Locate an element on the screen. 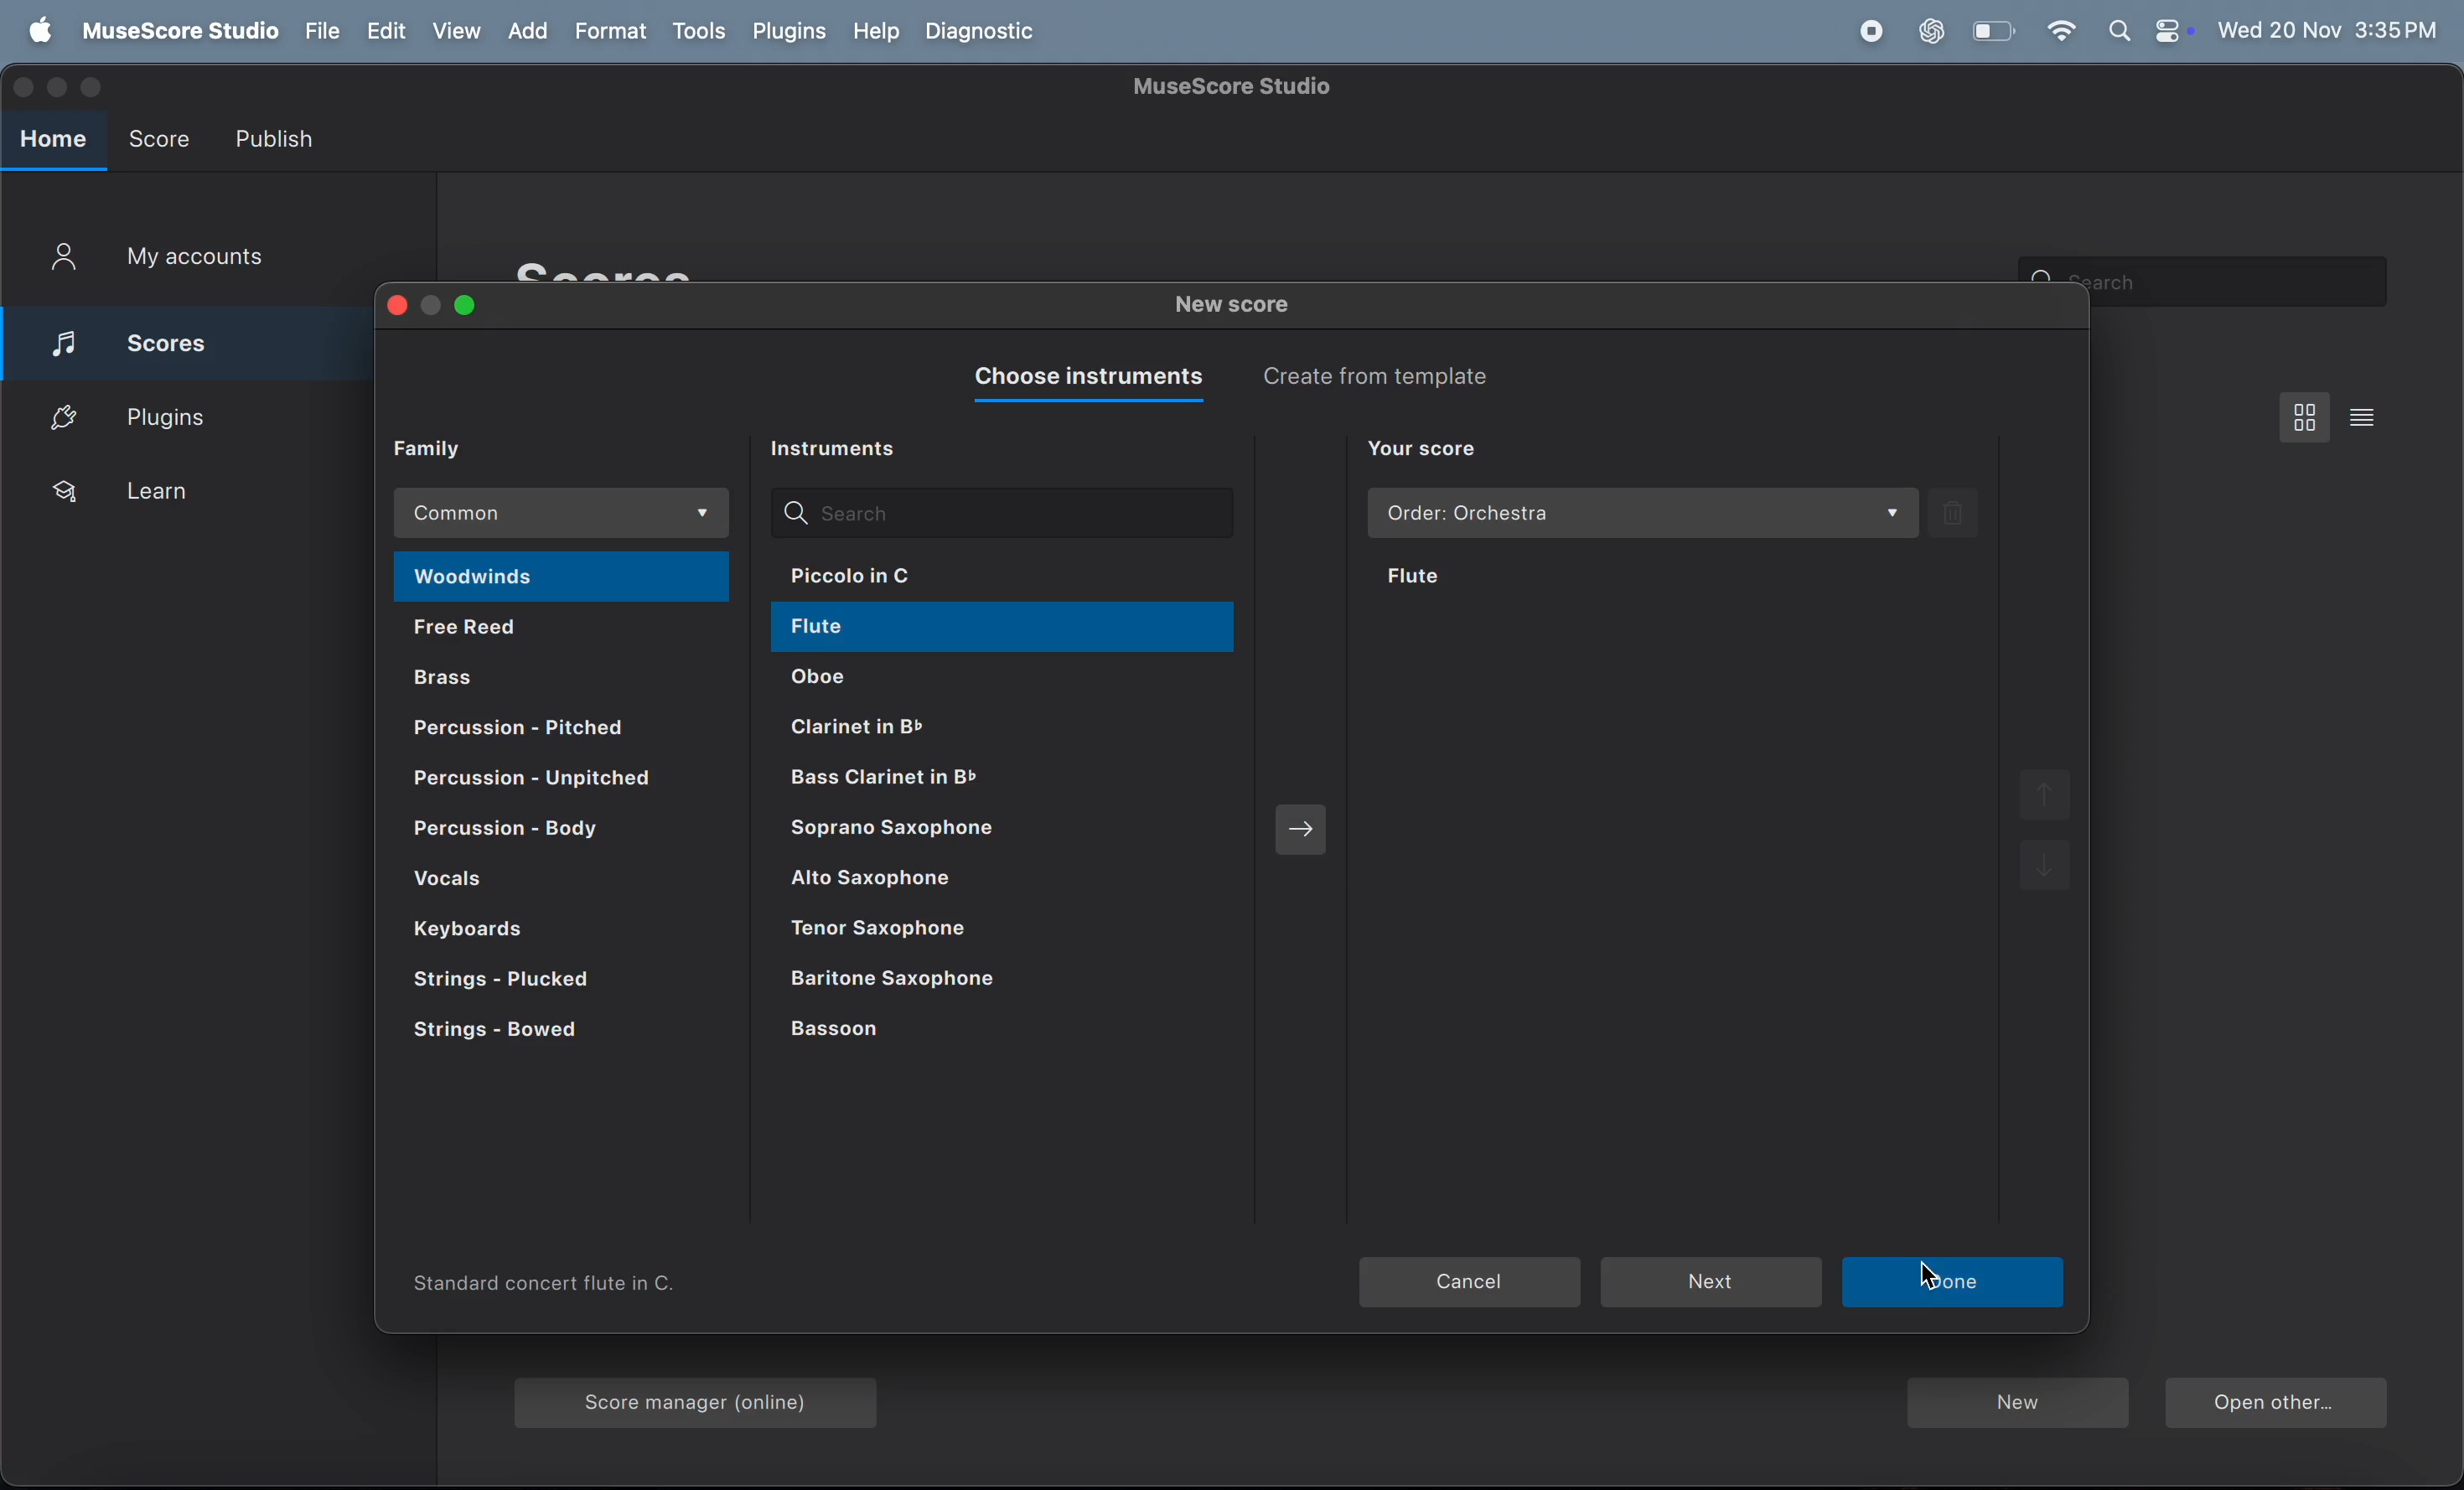 The height and width of the screenshot is (1490, 2464). your score is located at coordinates (1423, 450).